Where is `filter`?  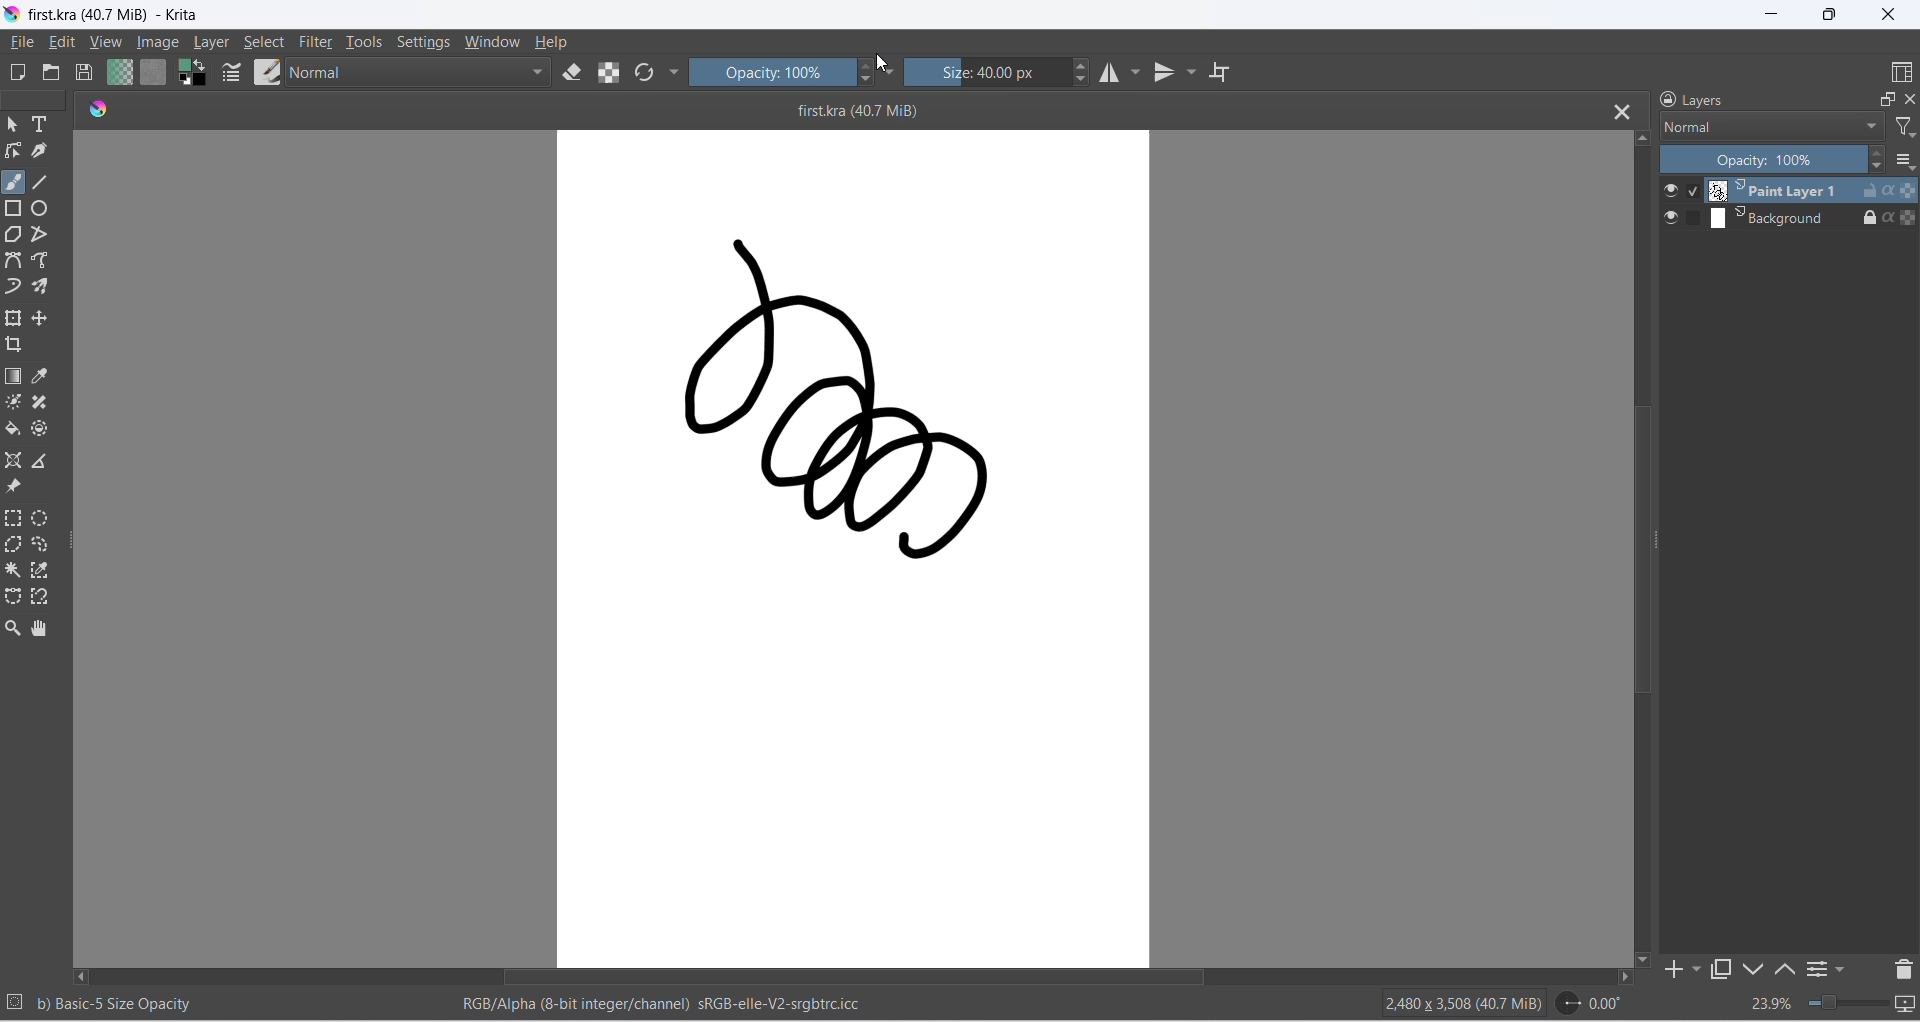
filter is located at coordinates (316, 42).